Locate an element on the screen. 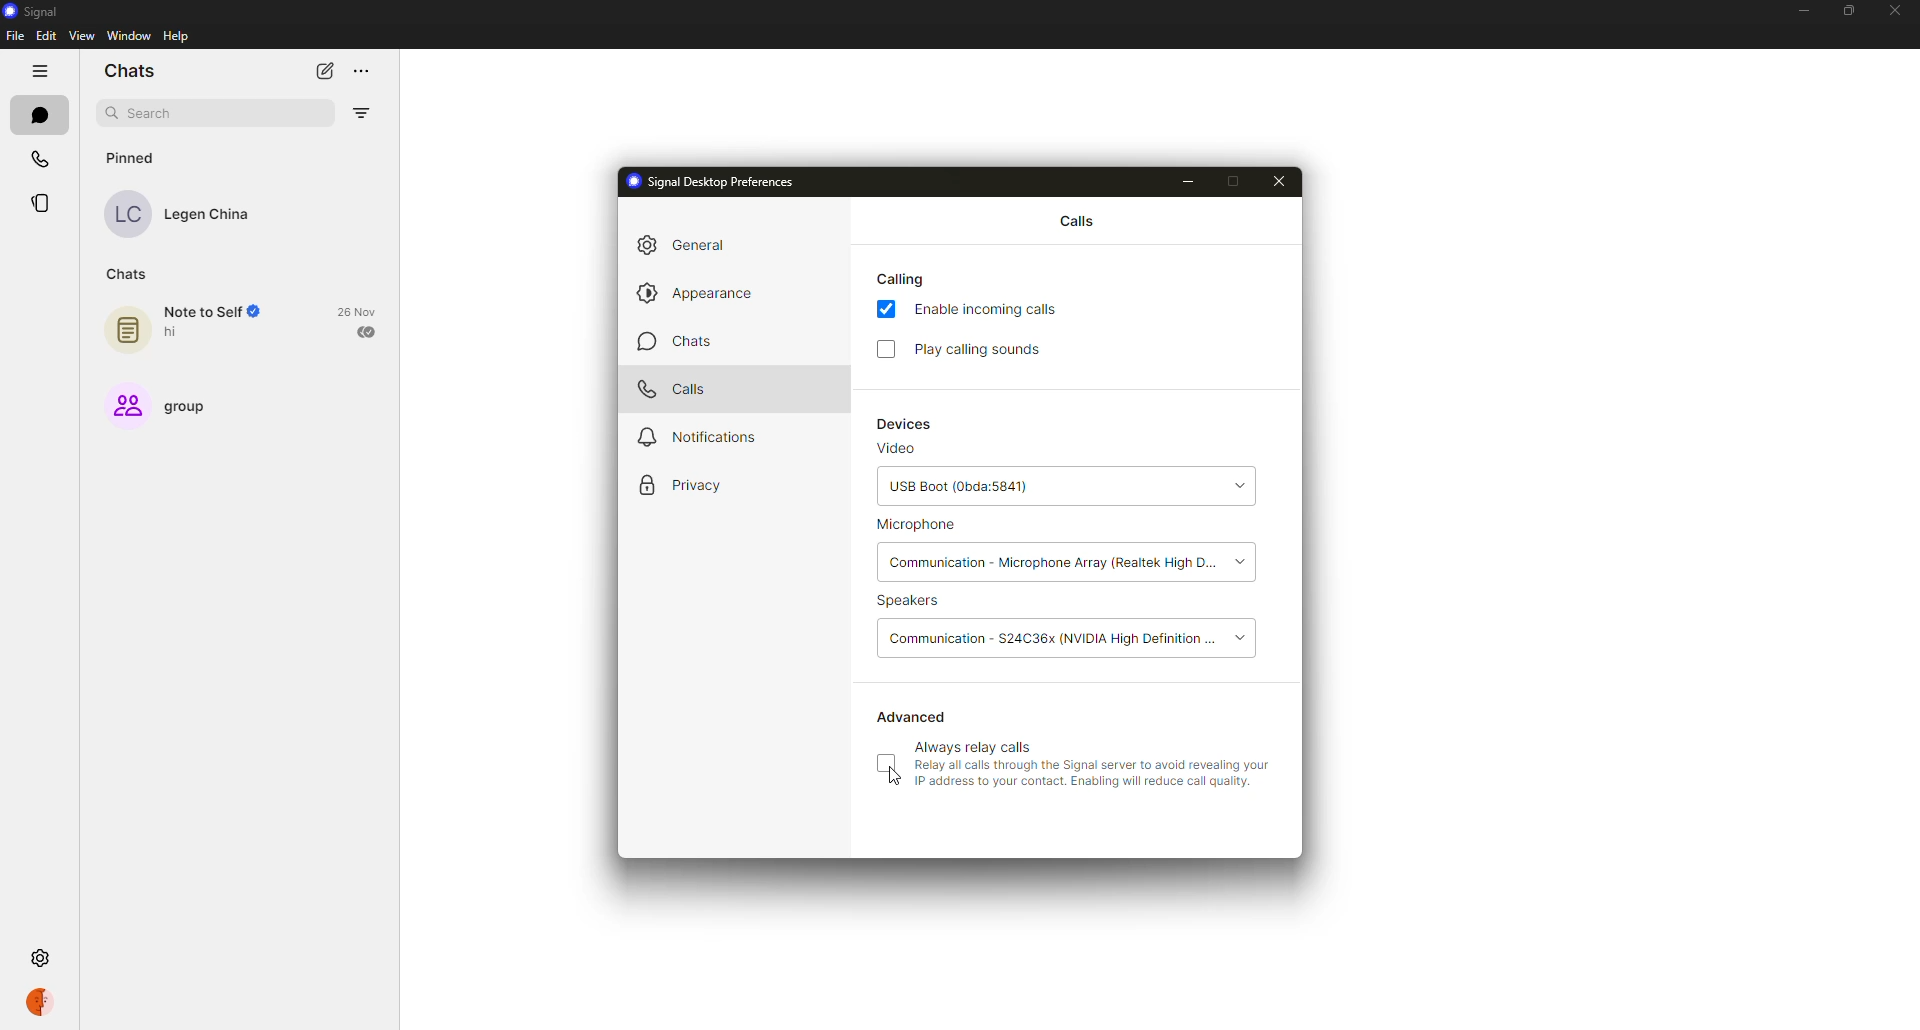 Image resolution: width=1920 pixels, height=1030 pixels. appearance is located at coordinates (698, 291).